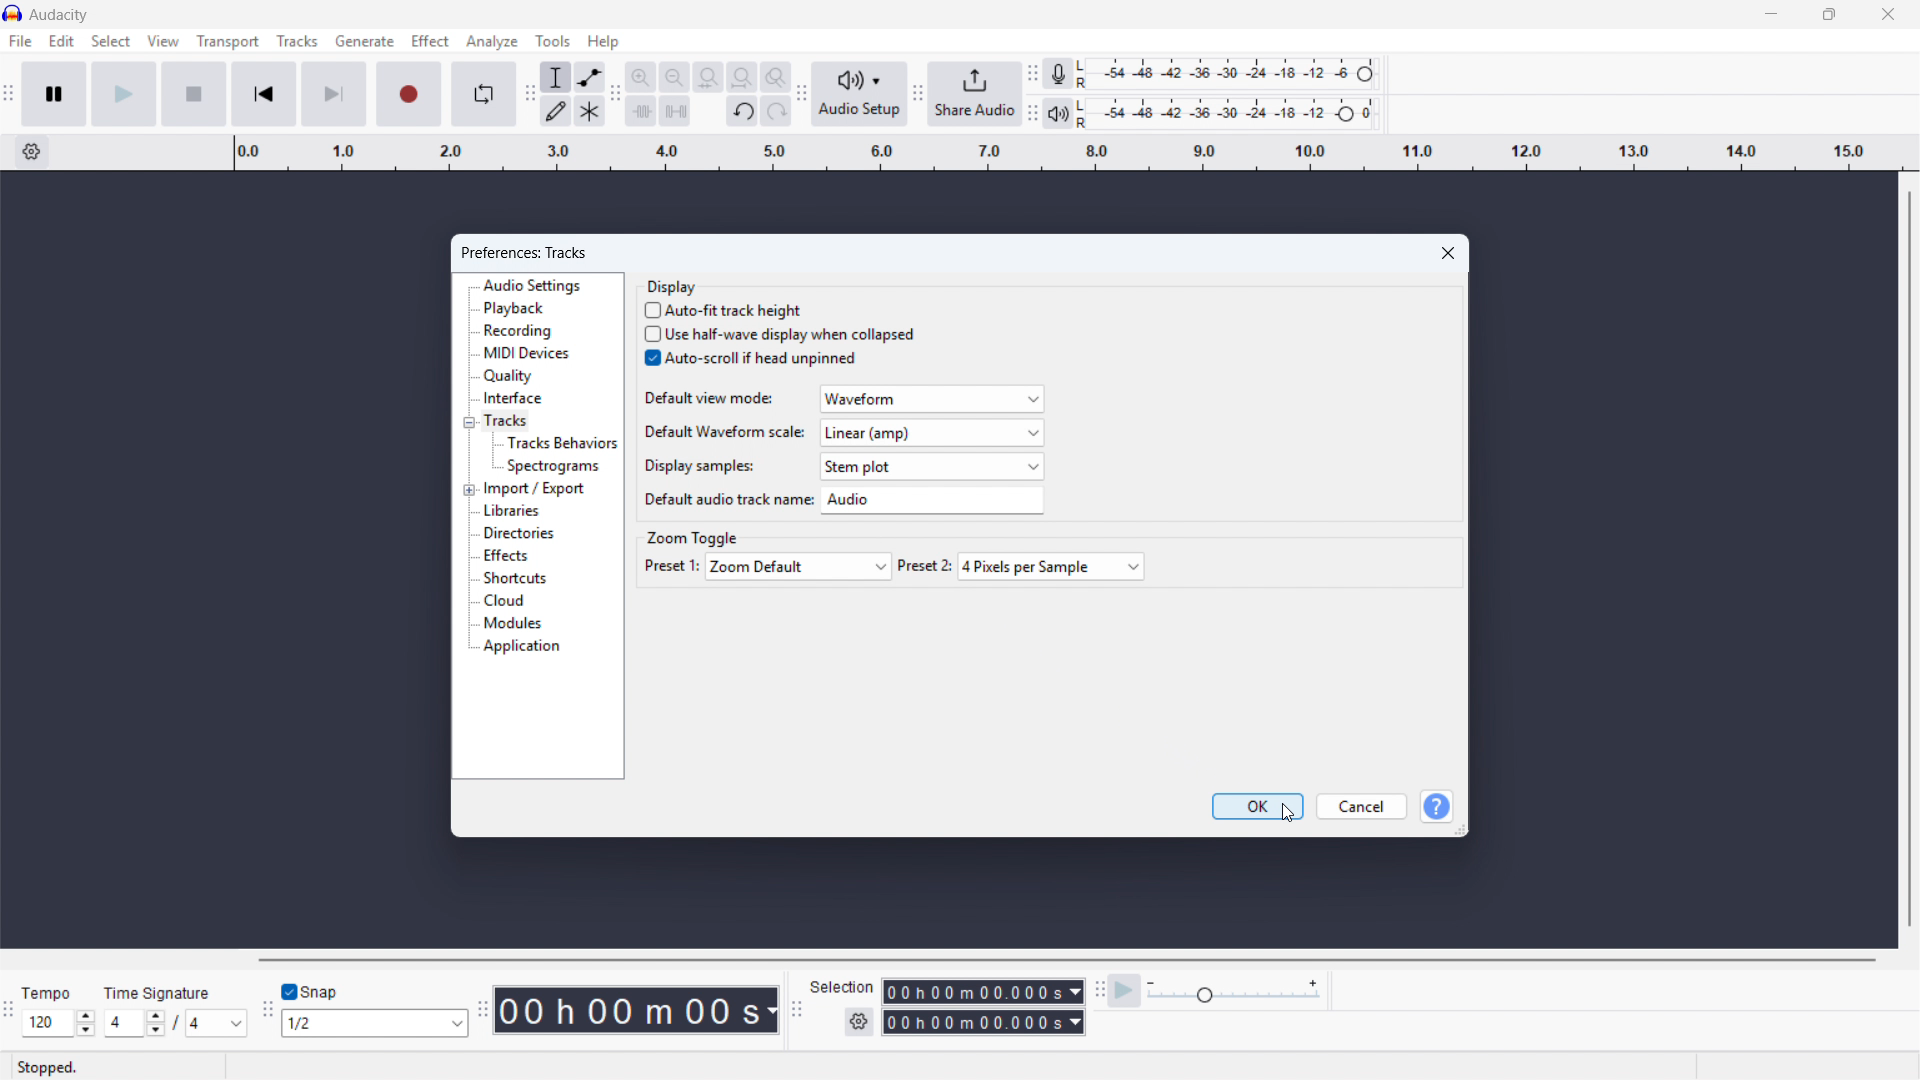  What do you see at coordinates (1435, 806) in the screenshot?
I see `help` at bounding box center [1435, 806].